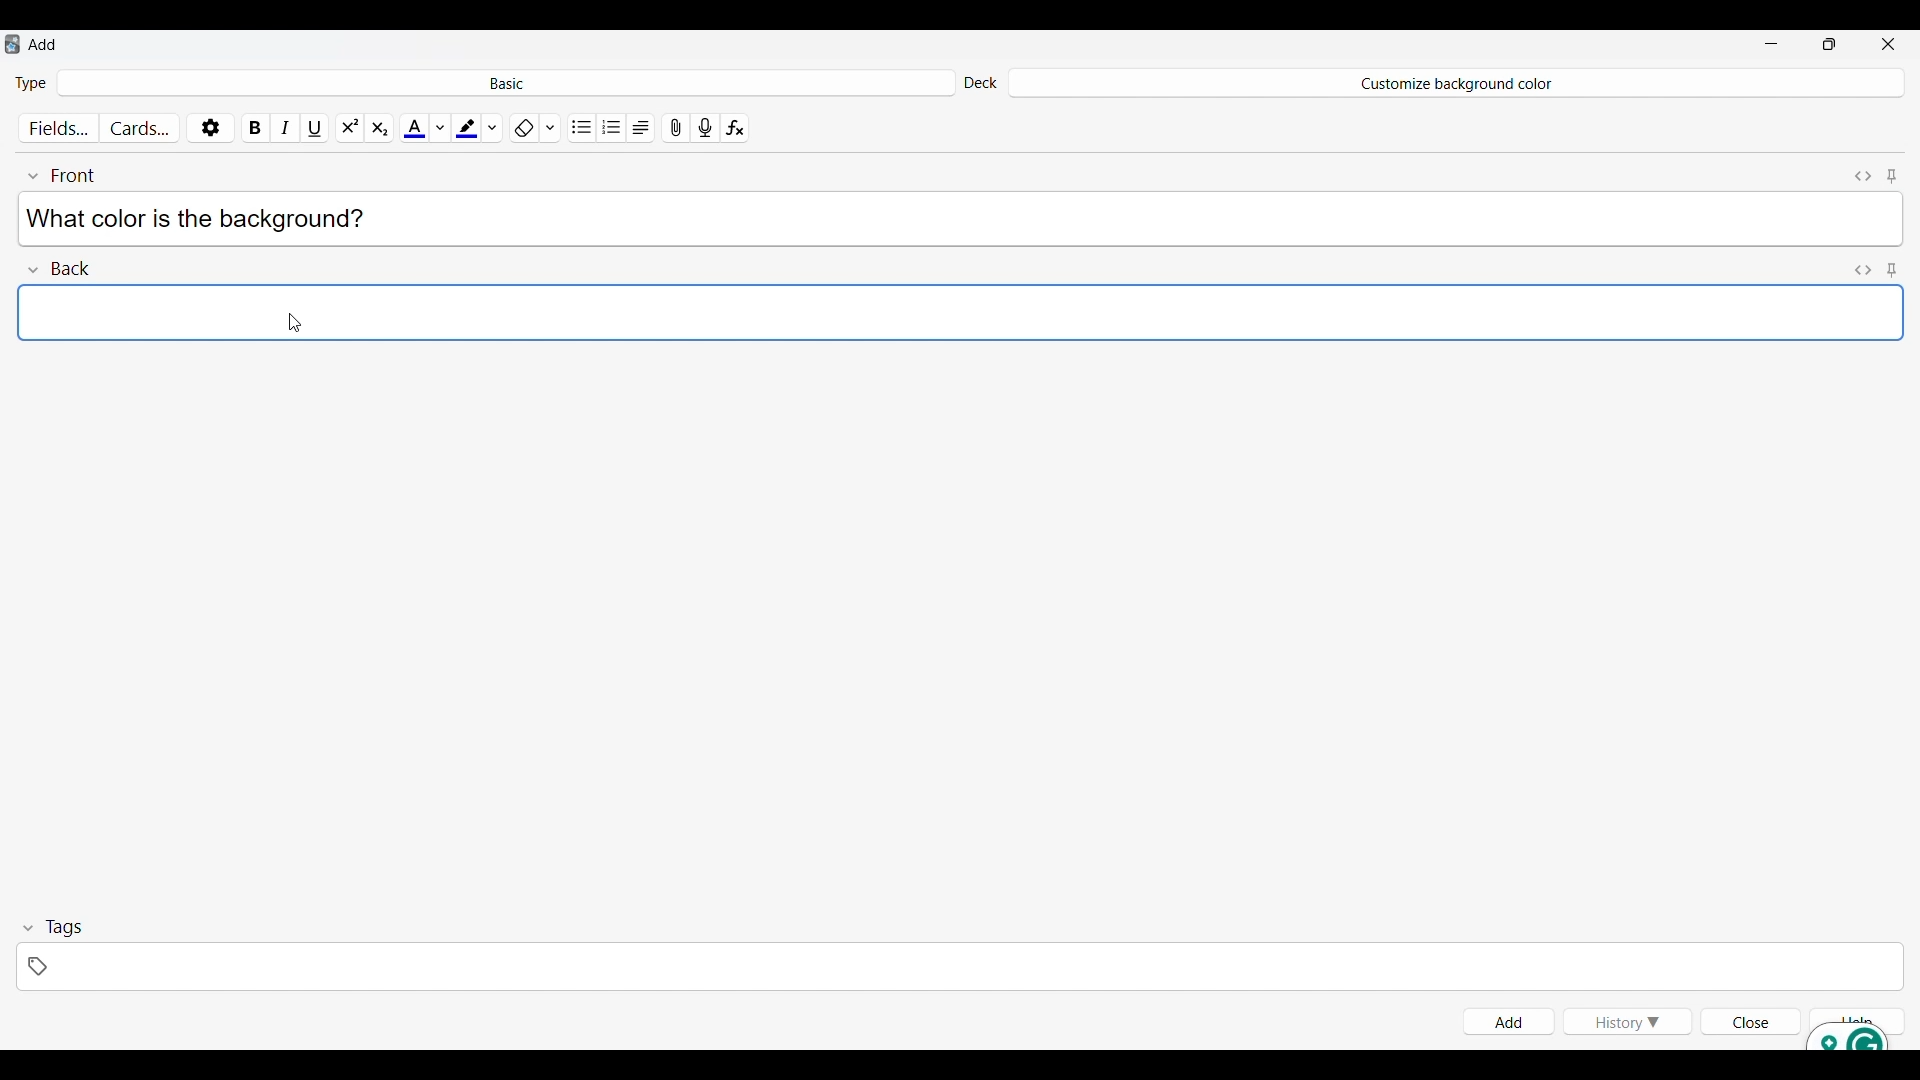  Describe the element at coordinates (1847, 1037) in the screenshot. I see `Grammarly extension` at that location.